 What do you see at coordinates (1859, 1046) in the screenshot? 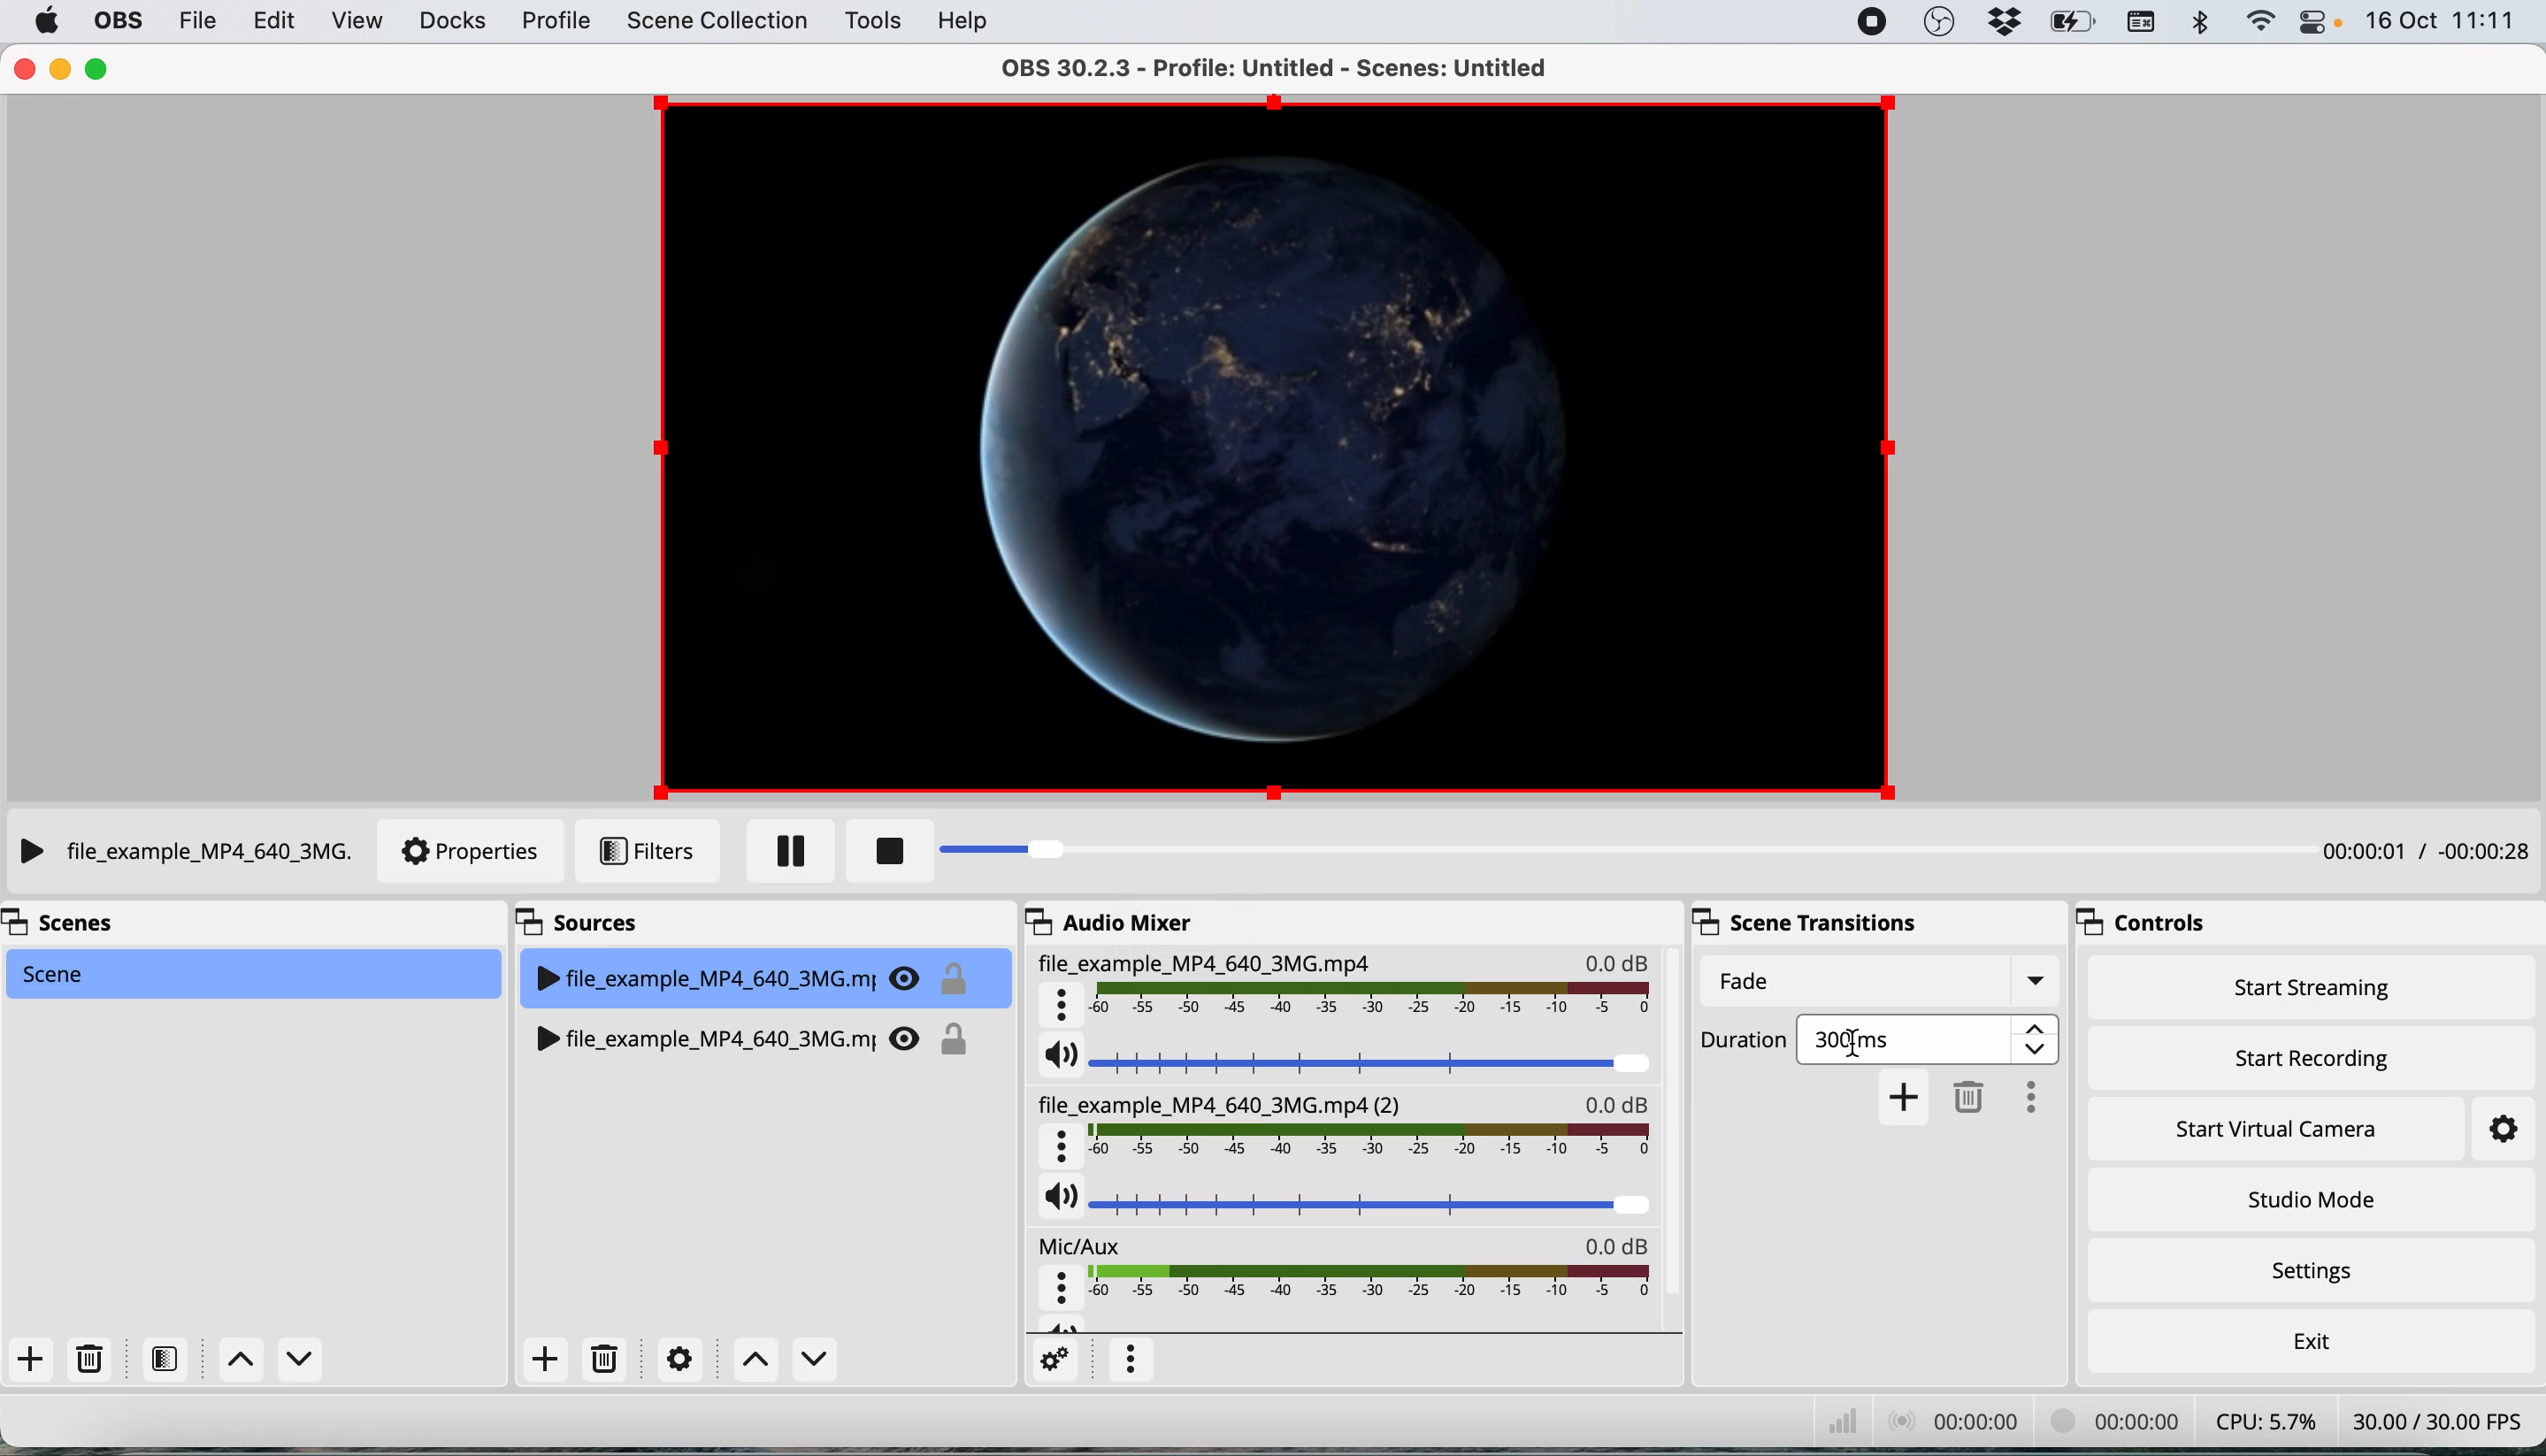
I see `start to select current transition duration` at bounding box center [1859, 1046].